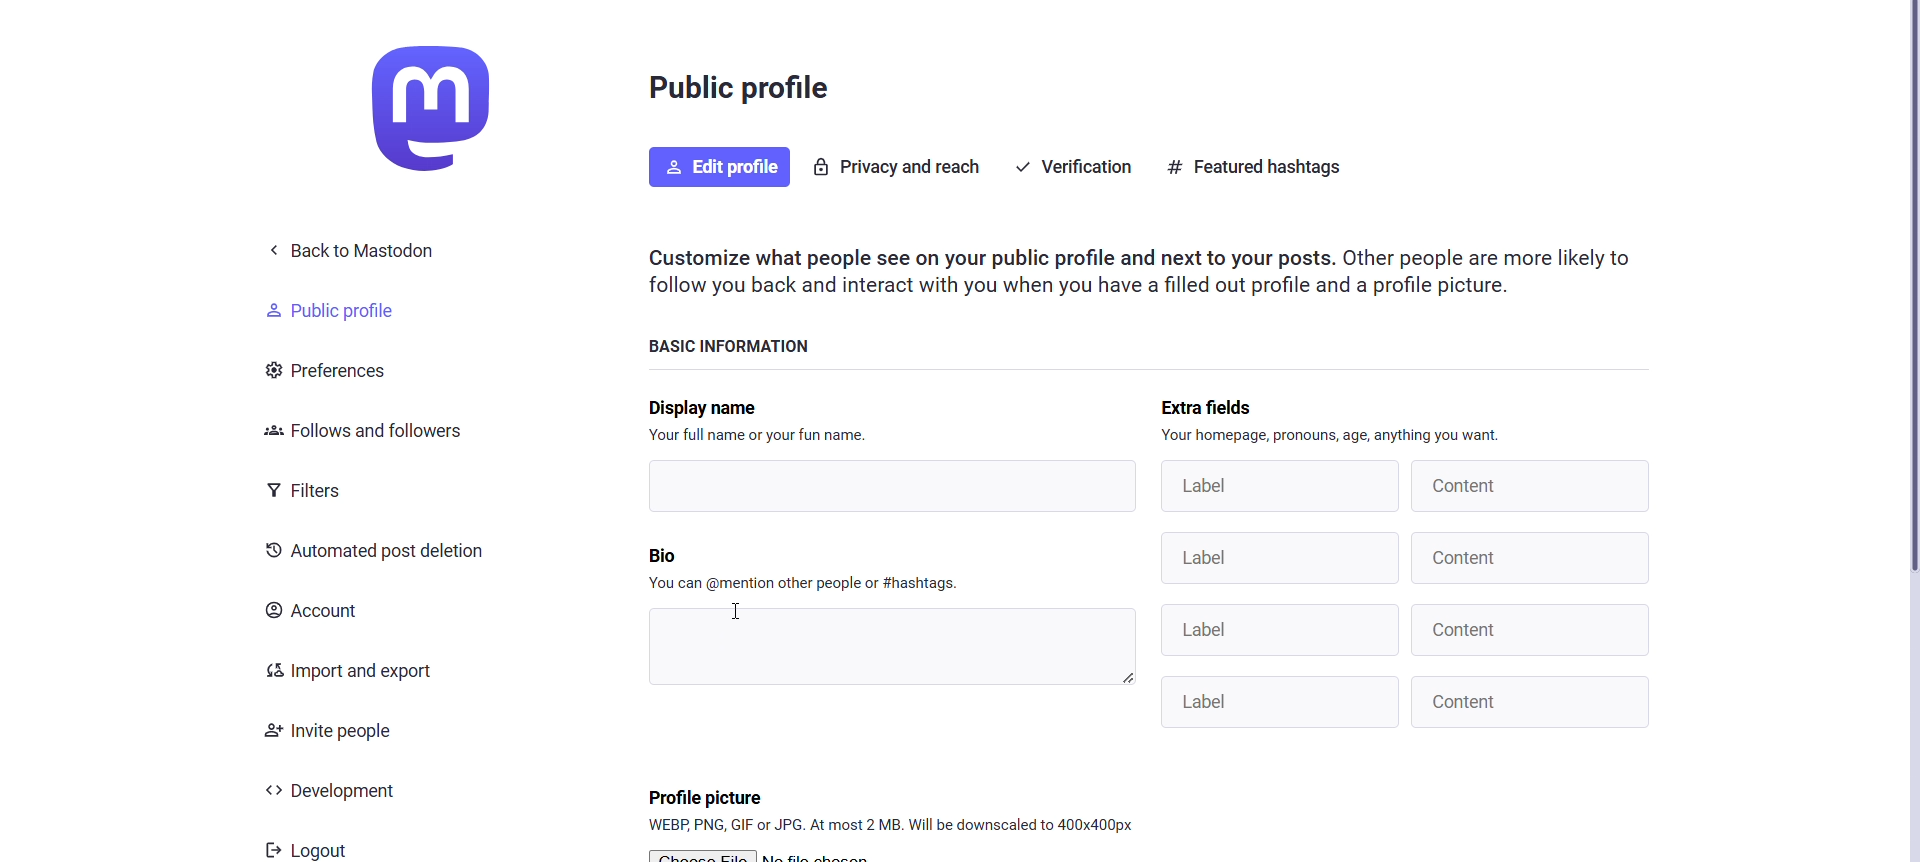  I want to click on cursor, so click(735, 613).